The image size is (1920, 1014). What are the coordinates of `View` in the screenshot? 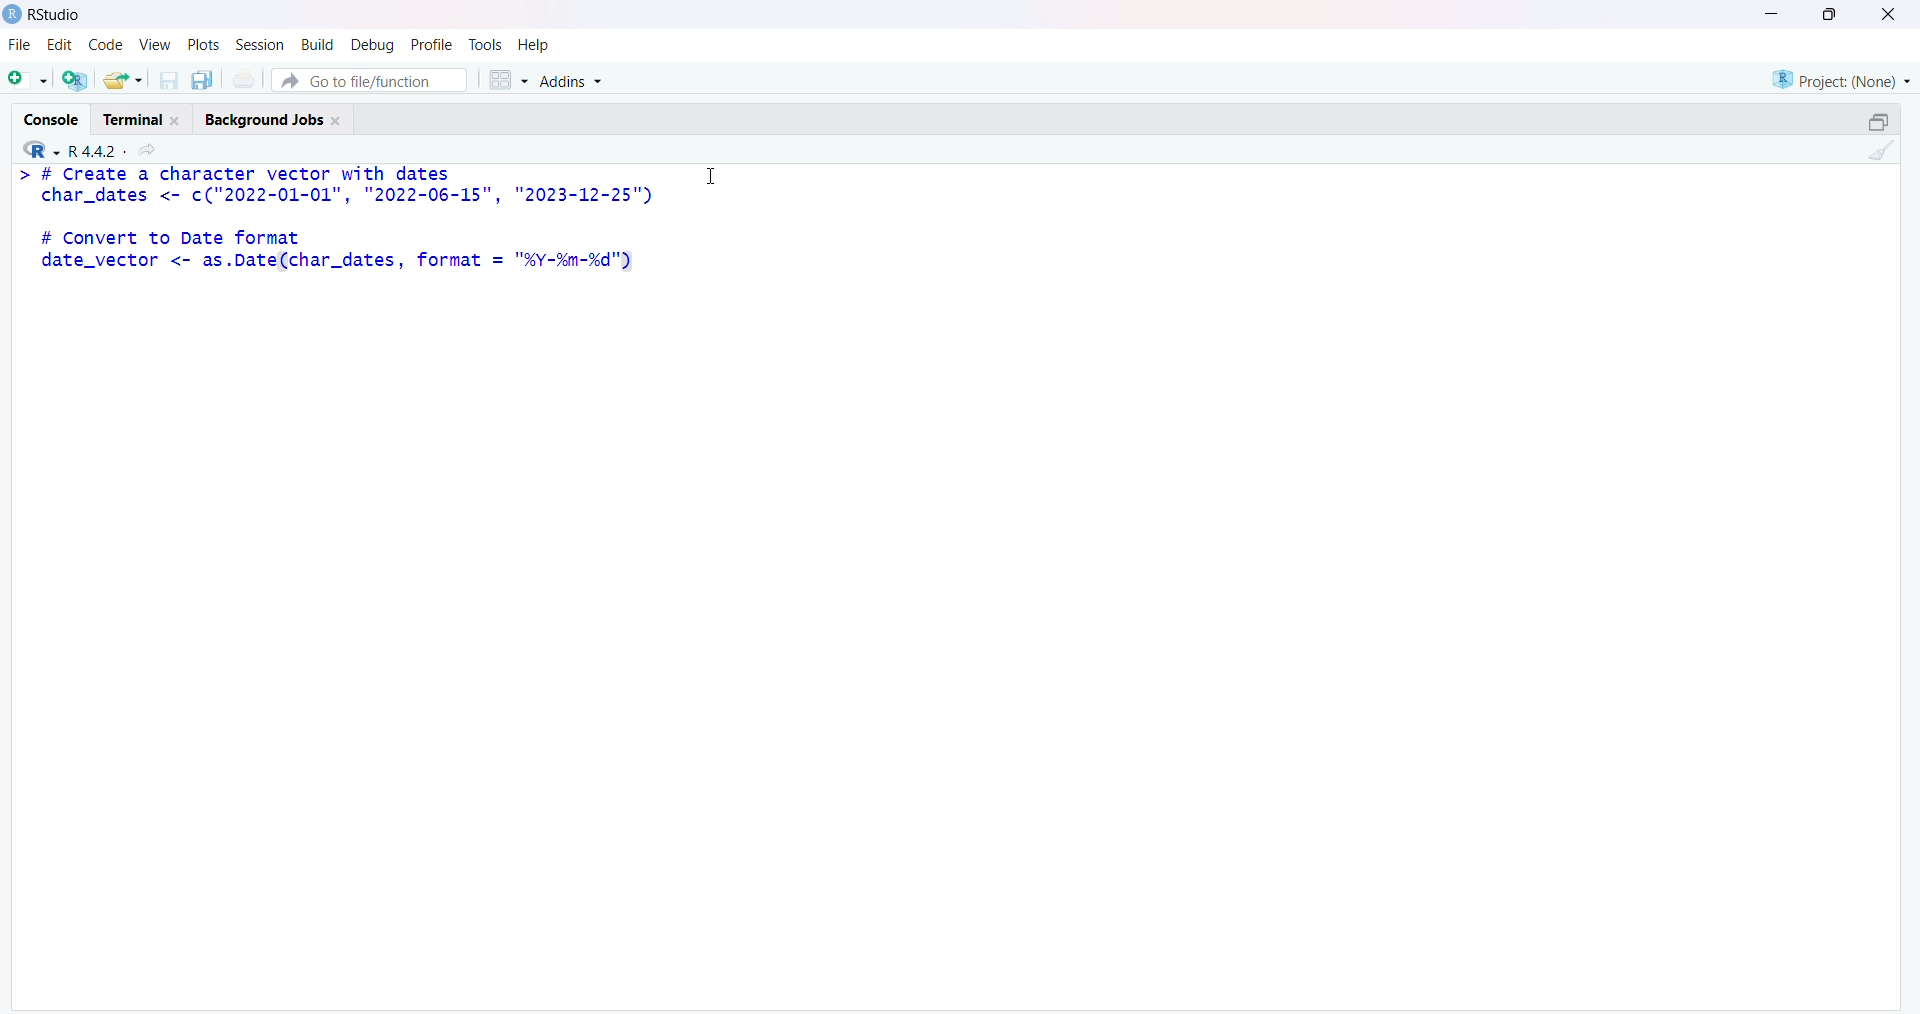 It's located at (154, 47).